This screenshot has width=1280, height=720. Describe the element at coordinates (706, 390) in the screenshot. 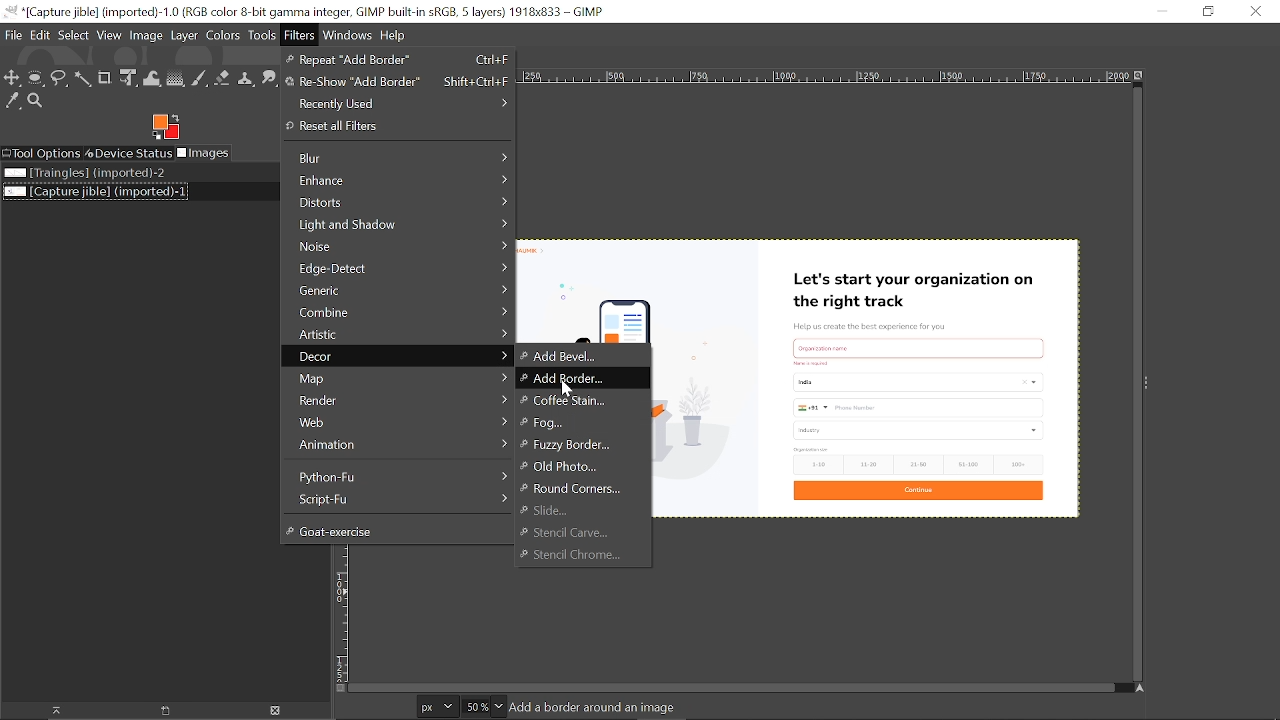

I see `Current image` at that location.